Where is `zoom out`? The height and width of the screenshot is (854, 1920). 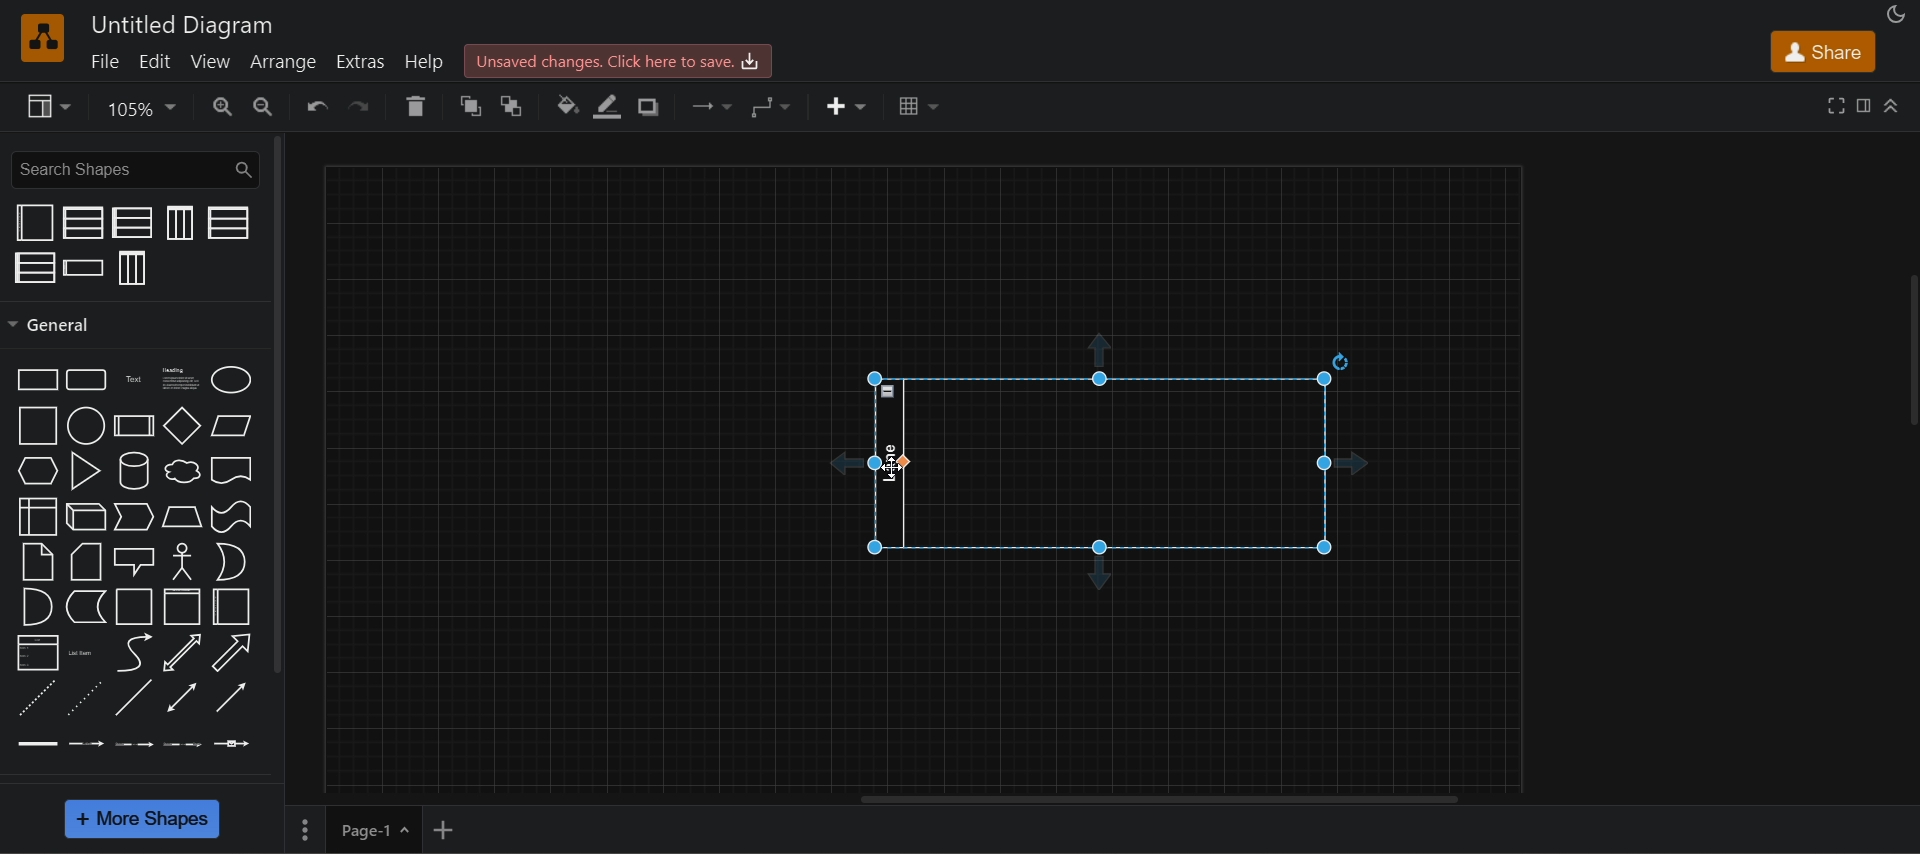
zoom out is located at coordinates (266, 107).